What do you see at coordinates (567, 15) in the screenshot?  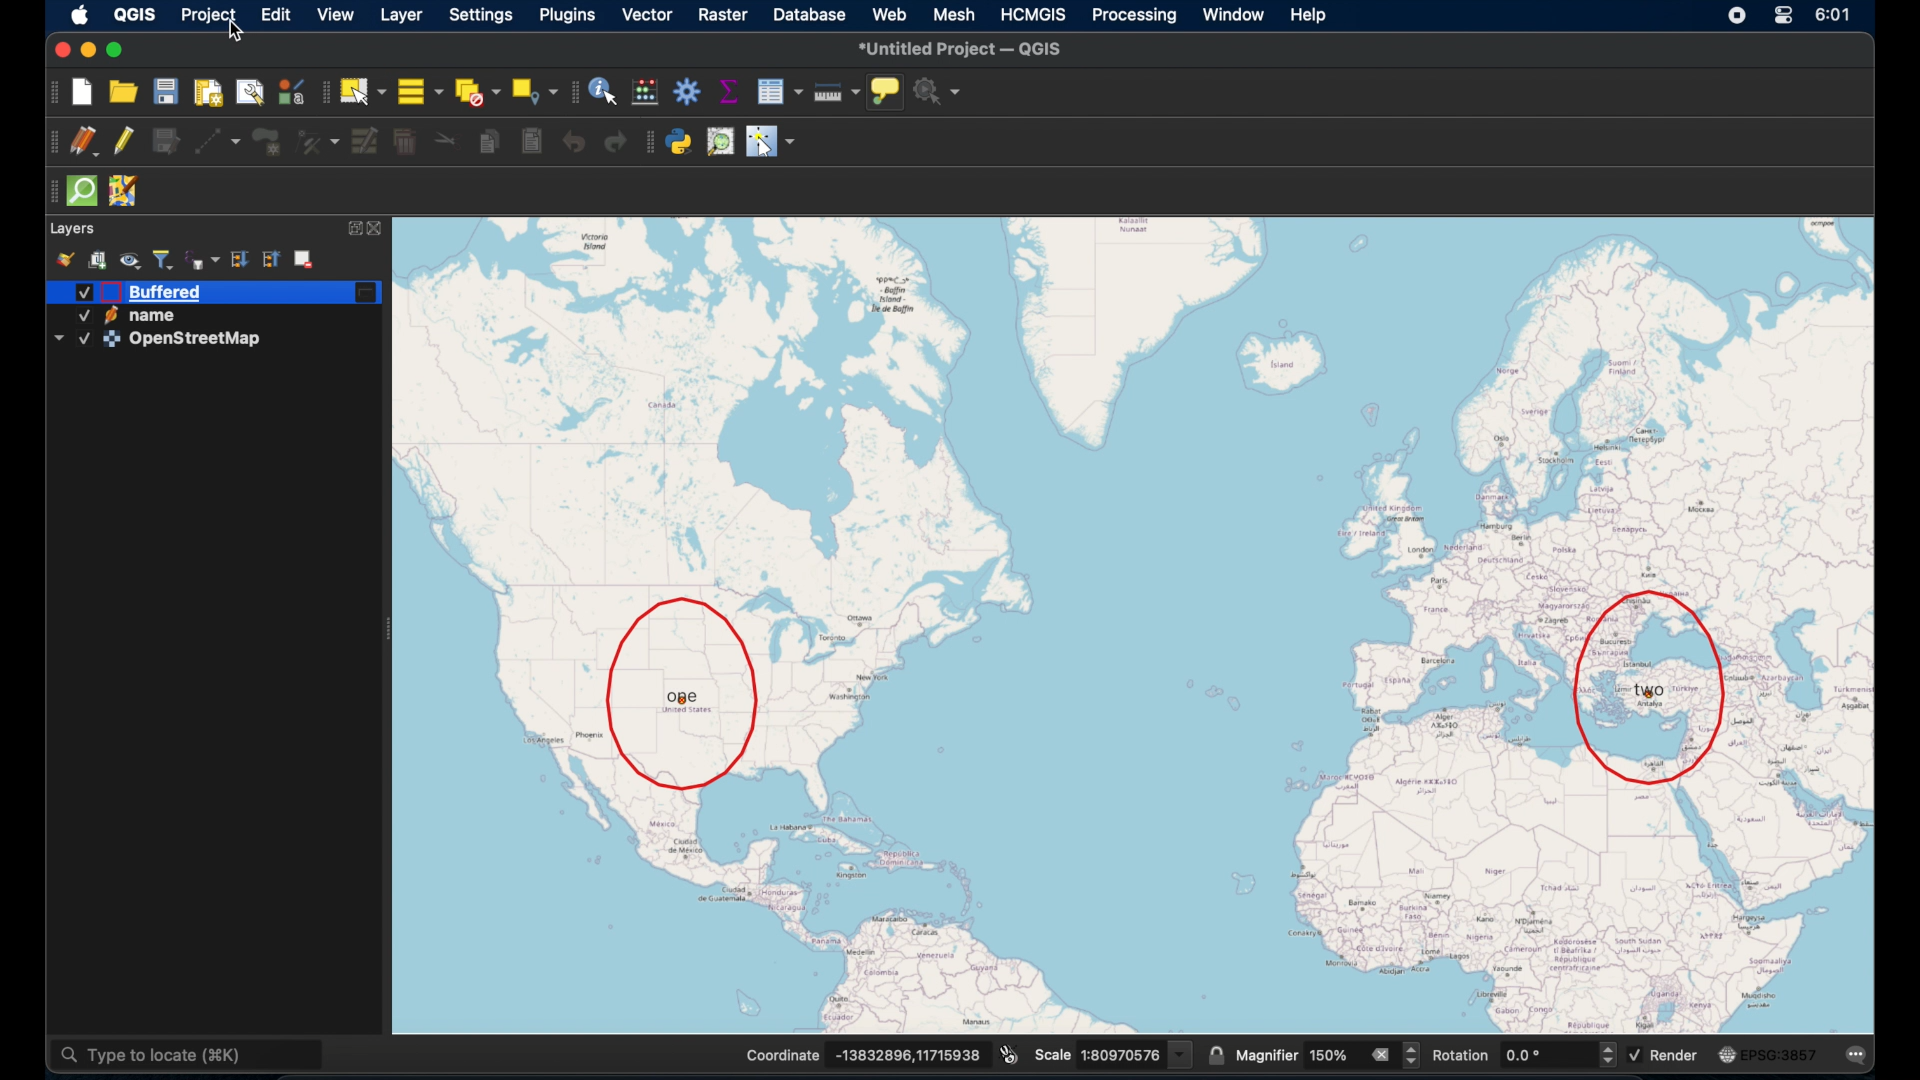 I see `plugins` at bounding box center [567, 15].